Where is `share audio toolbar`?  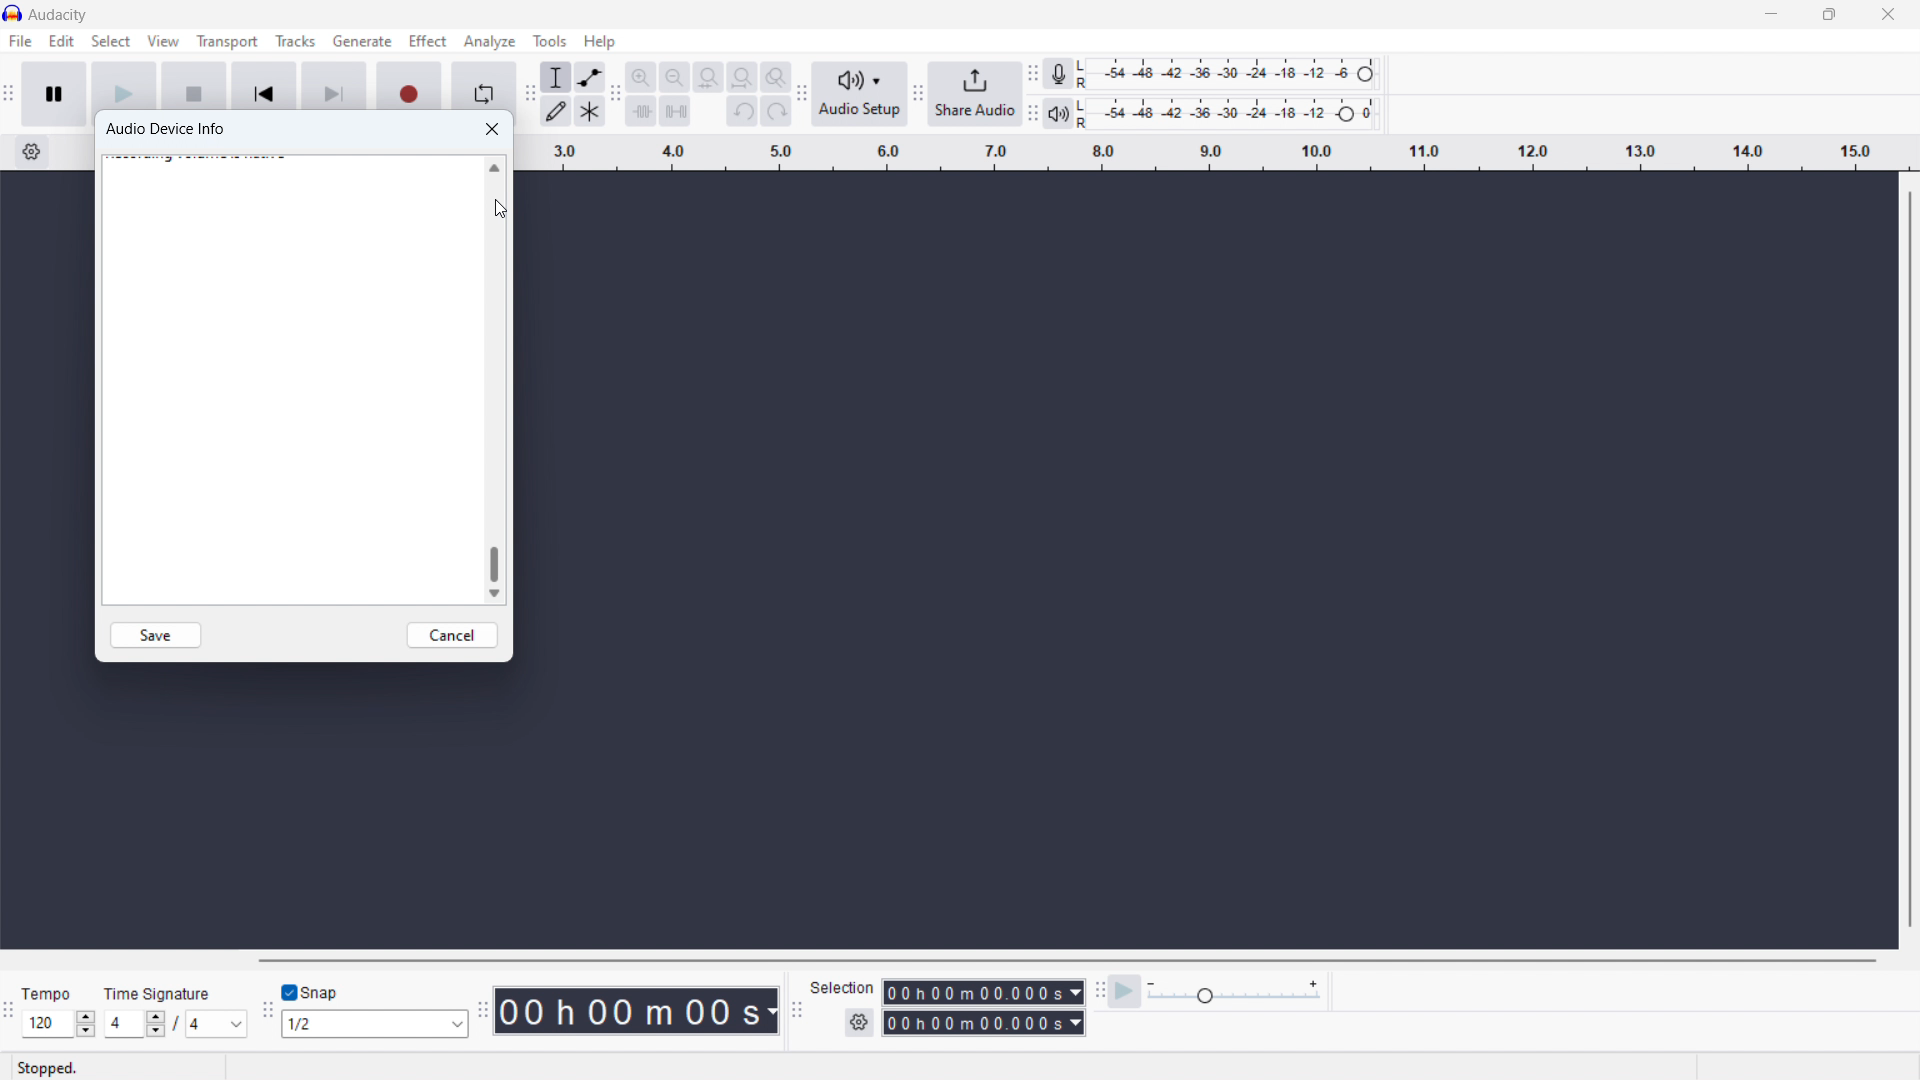
share audio toolbar is located at coordinates (920, 94).